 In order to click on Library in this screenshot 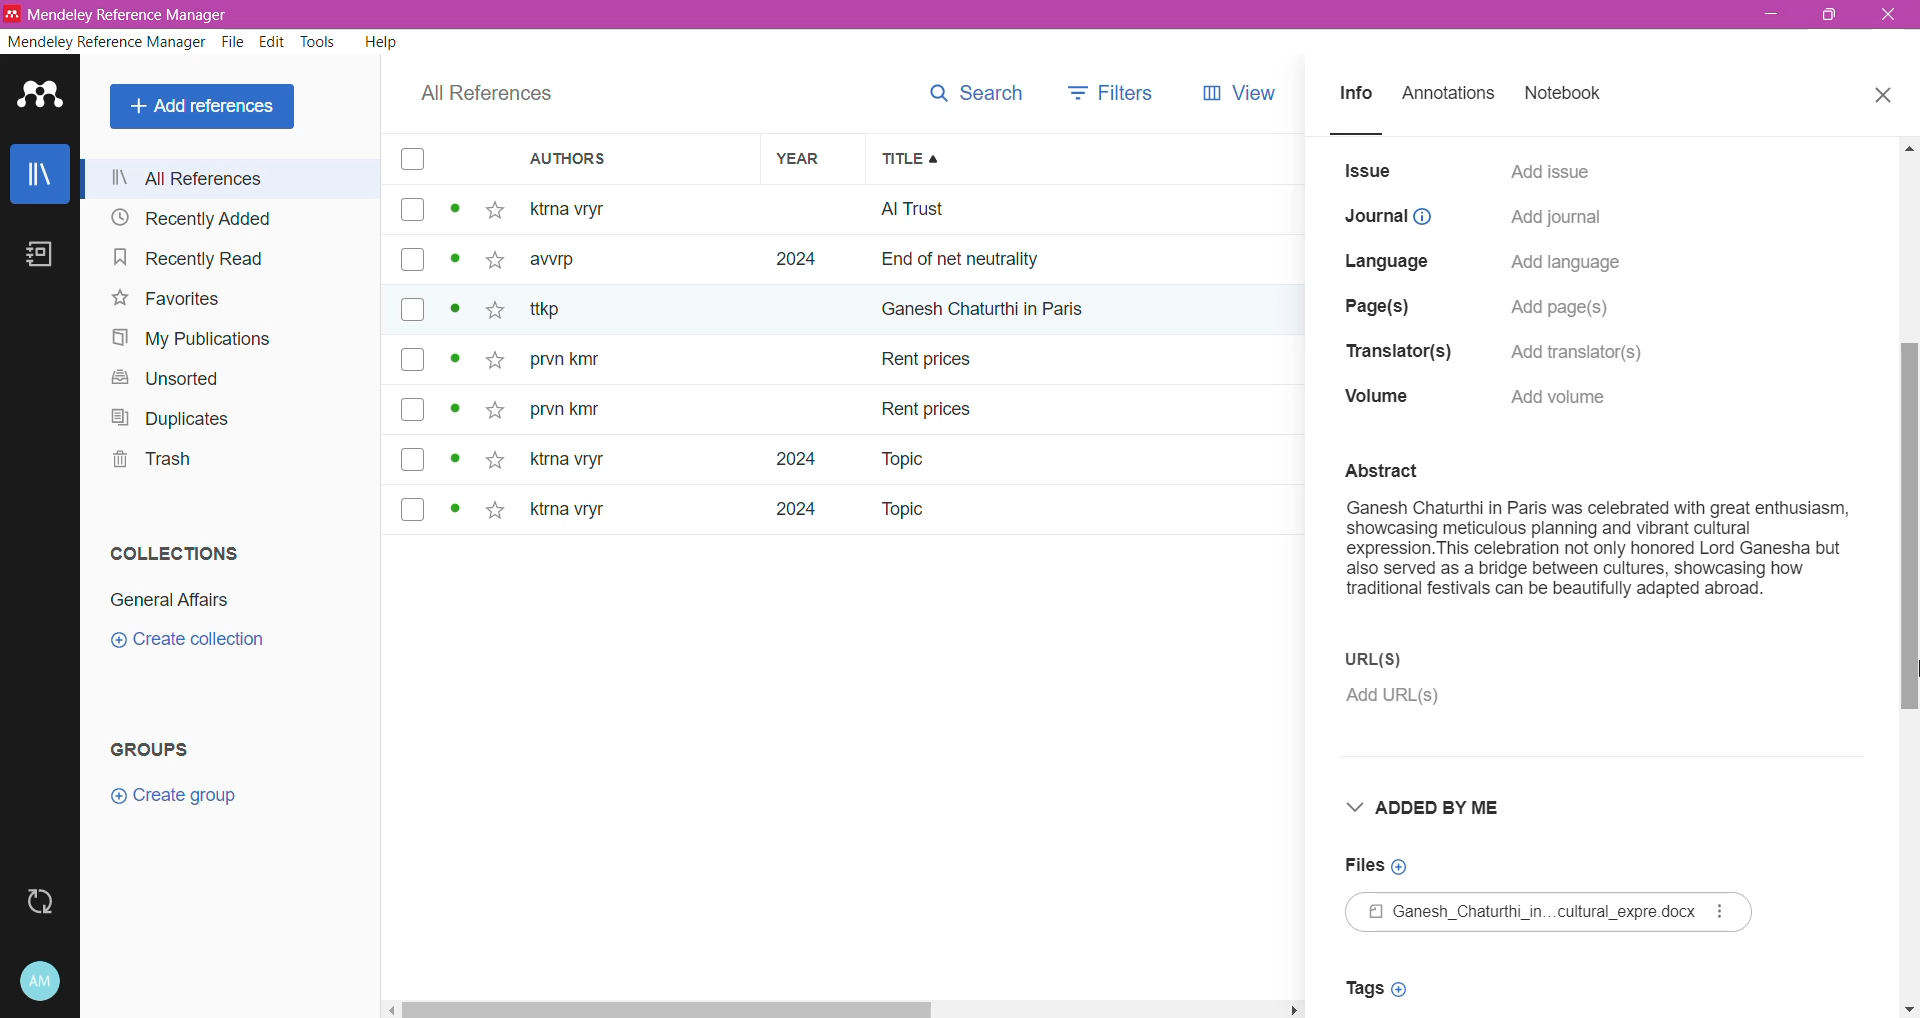, I will do `click(39, 173)`.